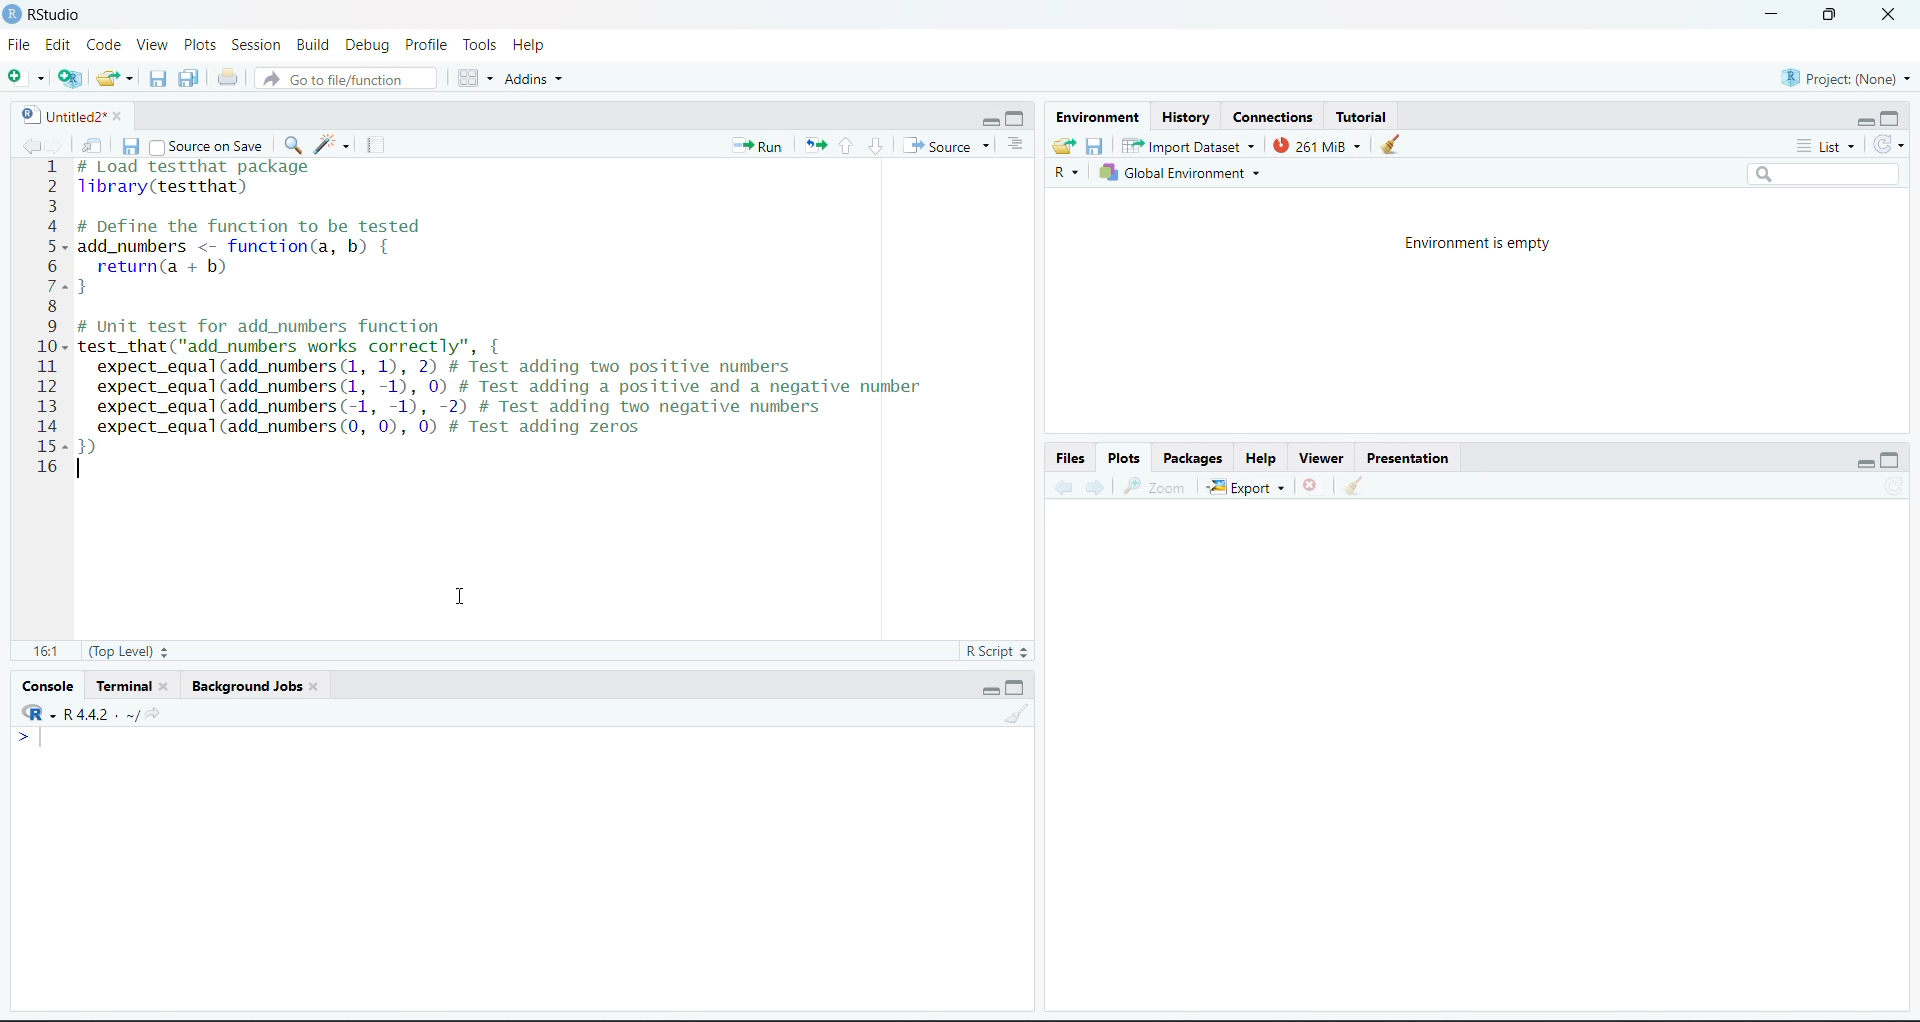 This screenshot has width=1920, height=1022. I want to click on New file, so click(25, 79).